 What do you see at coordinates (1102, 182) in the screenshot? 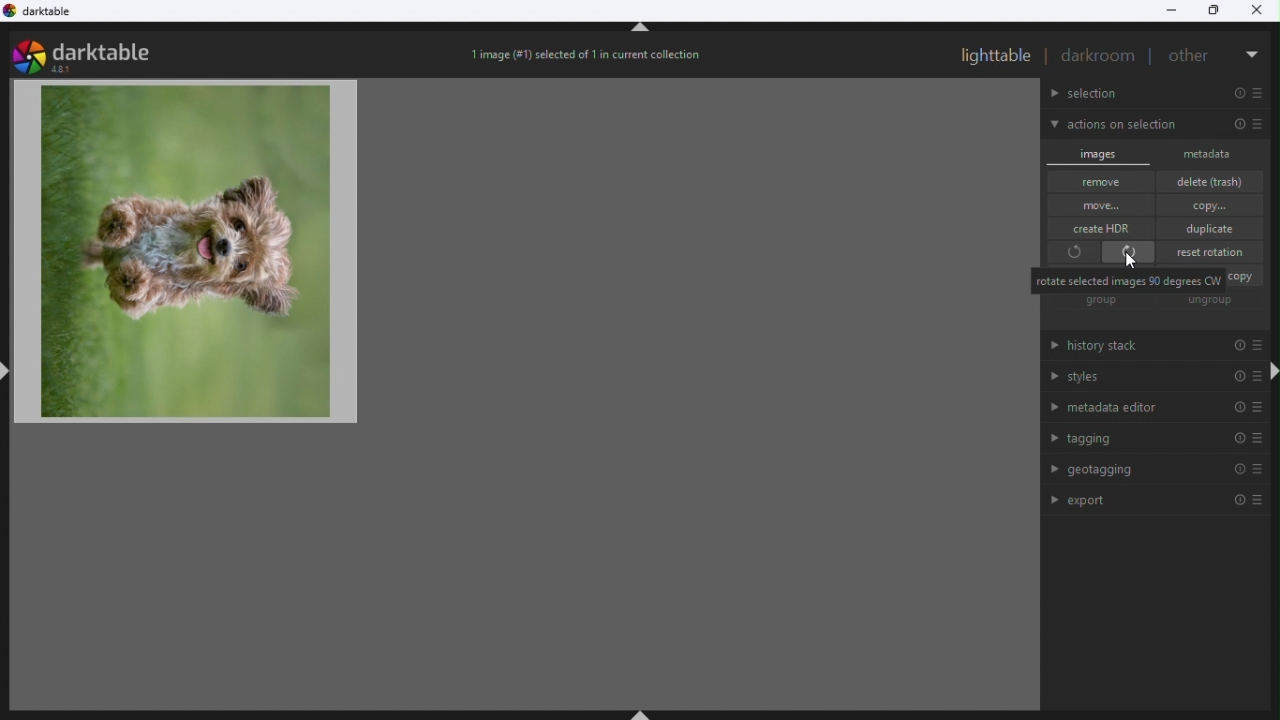
I see `remove` at bounding box center [1102, 182].